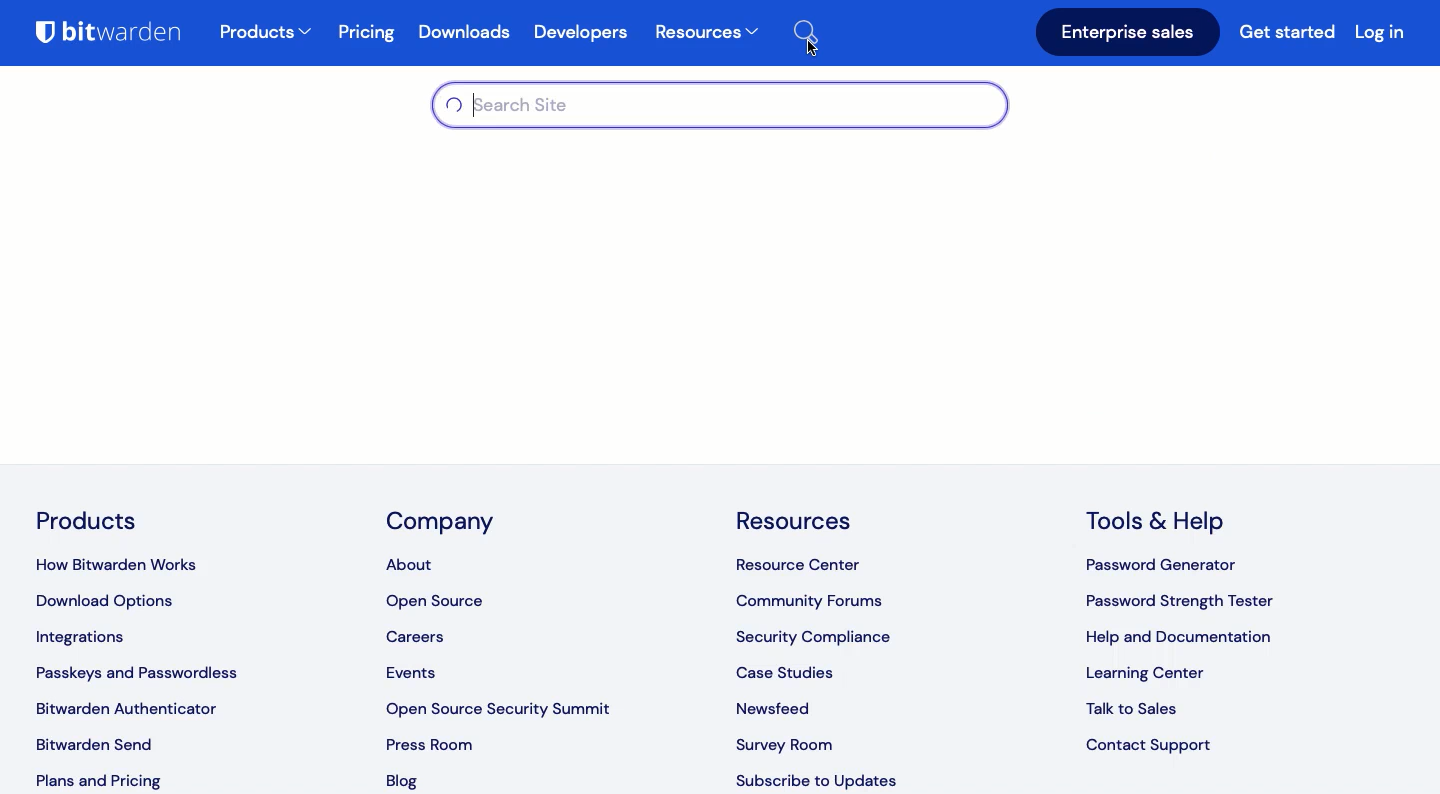  What do you see at coordinates (817, 29) in the screenshot?
I see `Search` at bounding box center [817, 29].